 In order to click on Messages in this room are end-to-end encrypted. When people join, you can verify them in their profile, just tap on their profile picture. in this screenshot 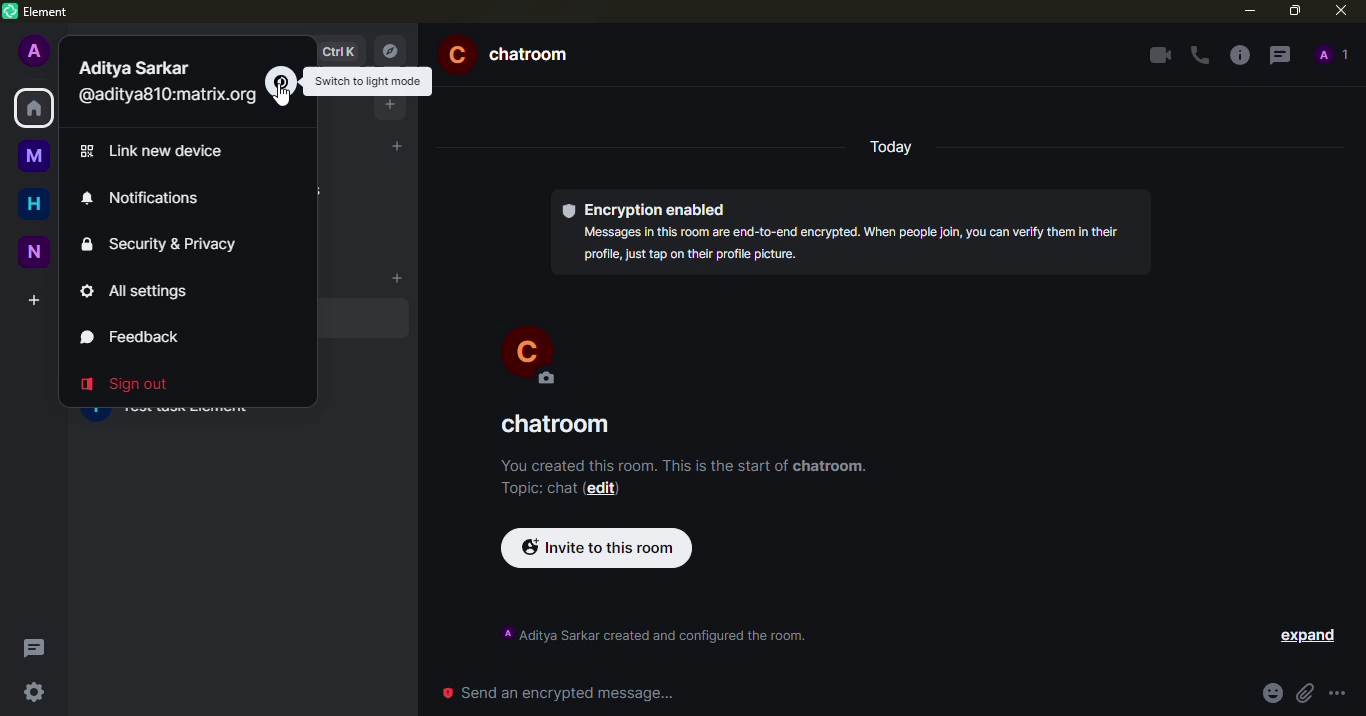, I will do `click(855, 243)`.